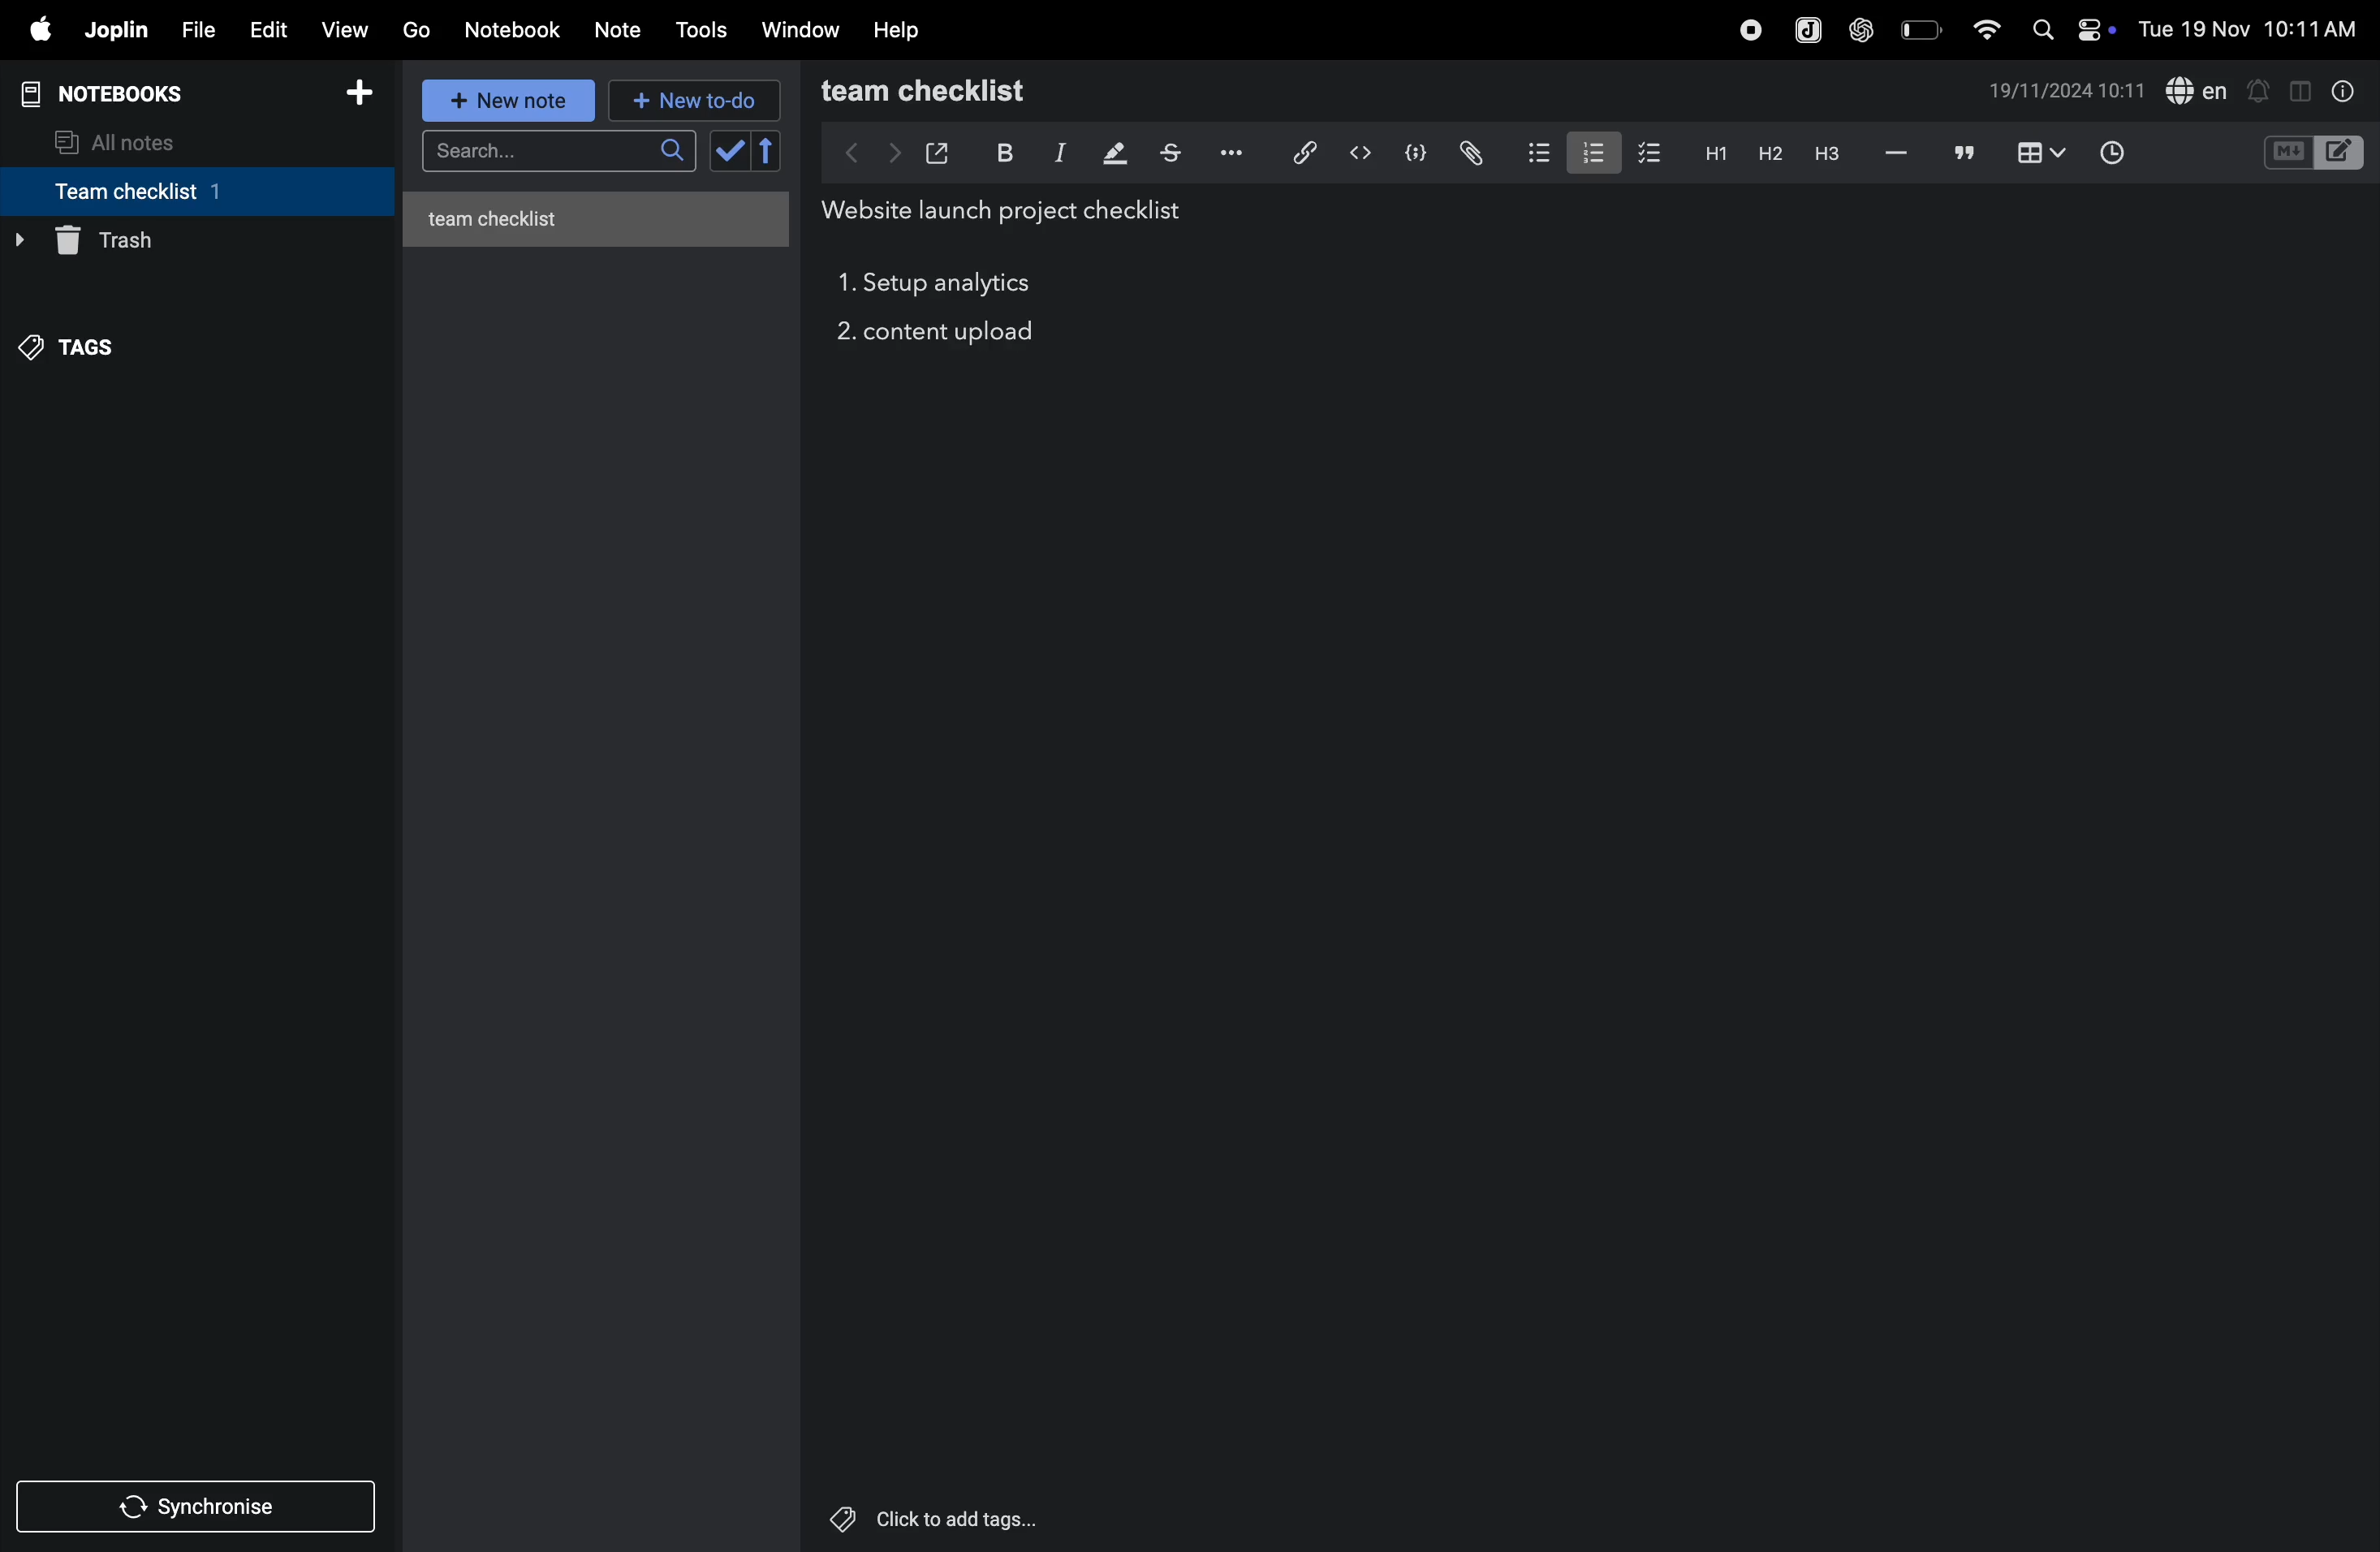 This screenshot has height=1552, width=2380. What do you see at coordinates (2038, 152) in the screenshot?
I see `table` at bounding box center [2038, 152].